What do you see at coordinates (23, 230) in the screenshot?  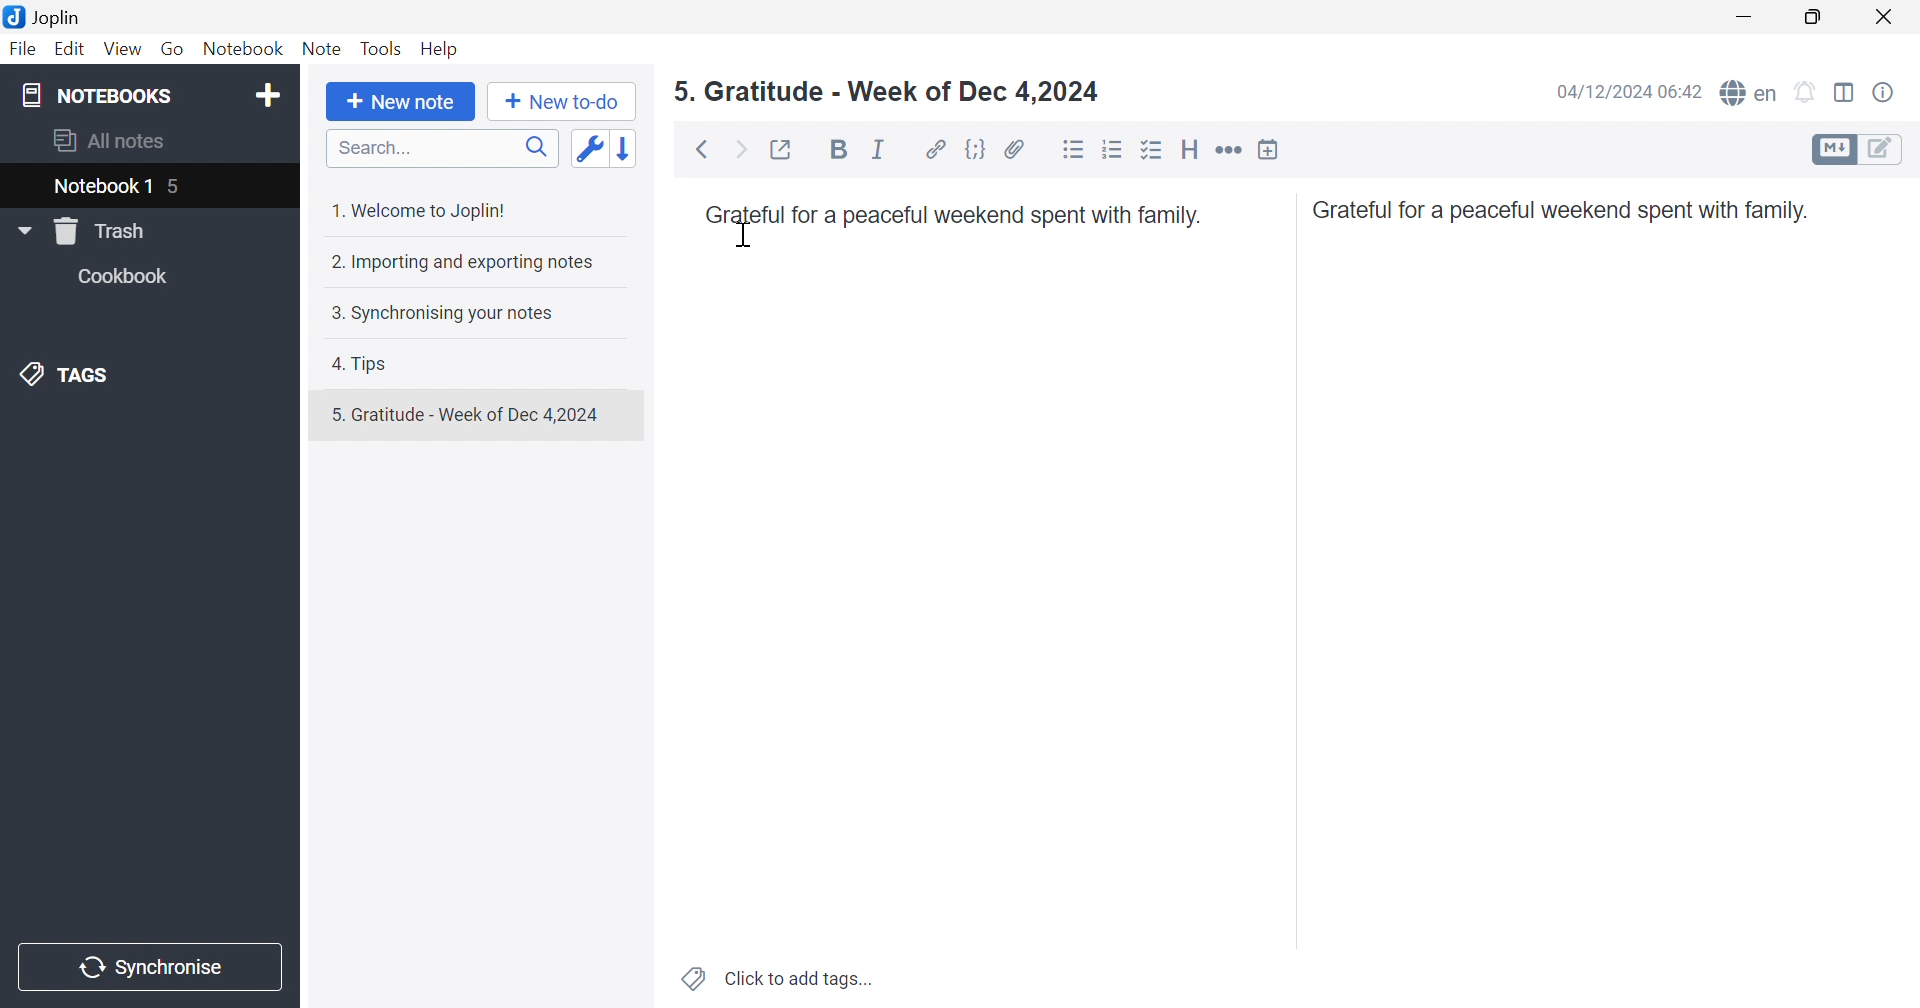 I see `Drop Down` at bounding box center [23, 230].